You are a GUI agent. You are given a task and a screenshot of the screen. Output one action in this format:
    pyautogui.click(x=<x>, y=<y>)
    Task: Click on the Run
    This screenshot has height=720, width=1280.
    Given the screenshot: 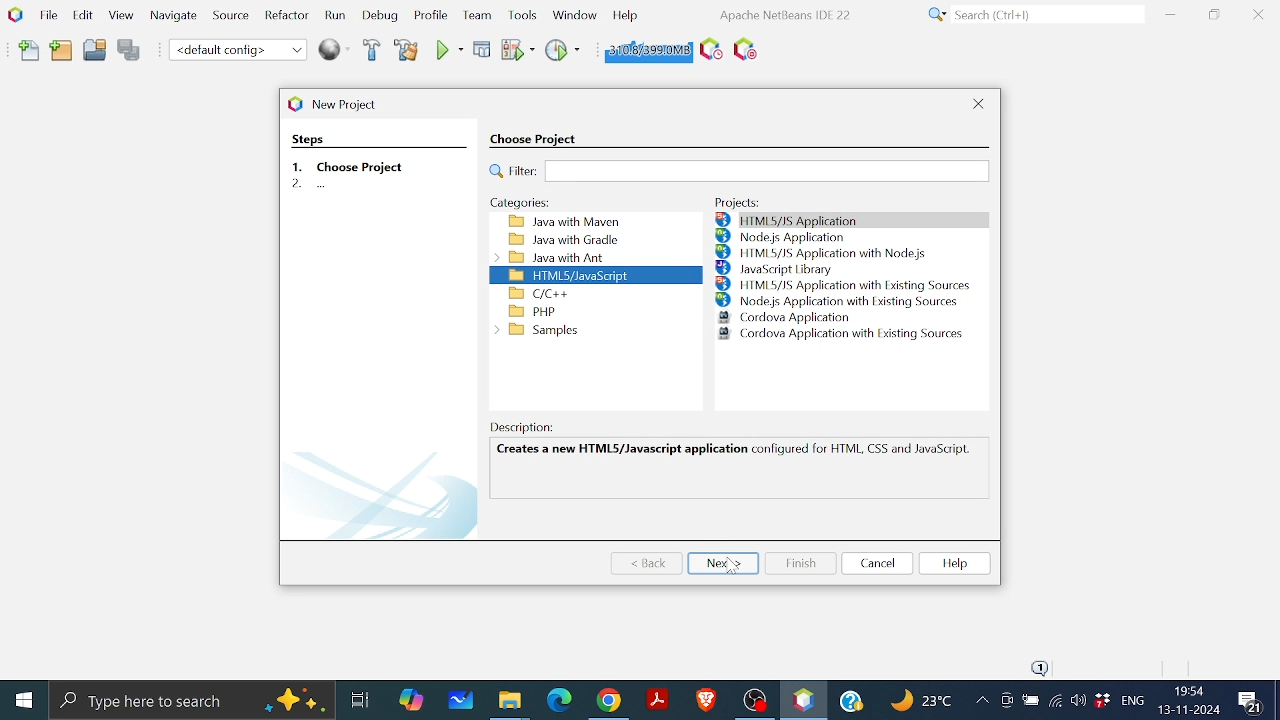 What is the action you would take?
    pyautogui.click(x=334, y=16)
    